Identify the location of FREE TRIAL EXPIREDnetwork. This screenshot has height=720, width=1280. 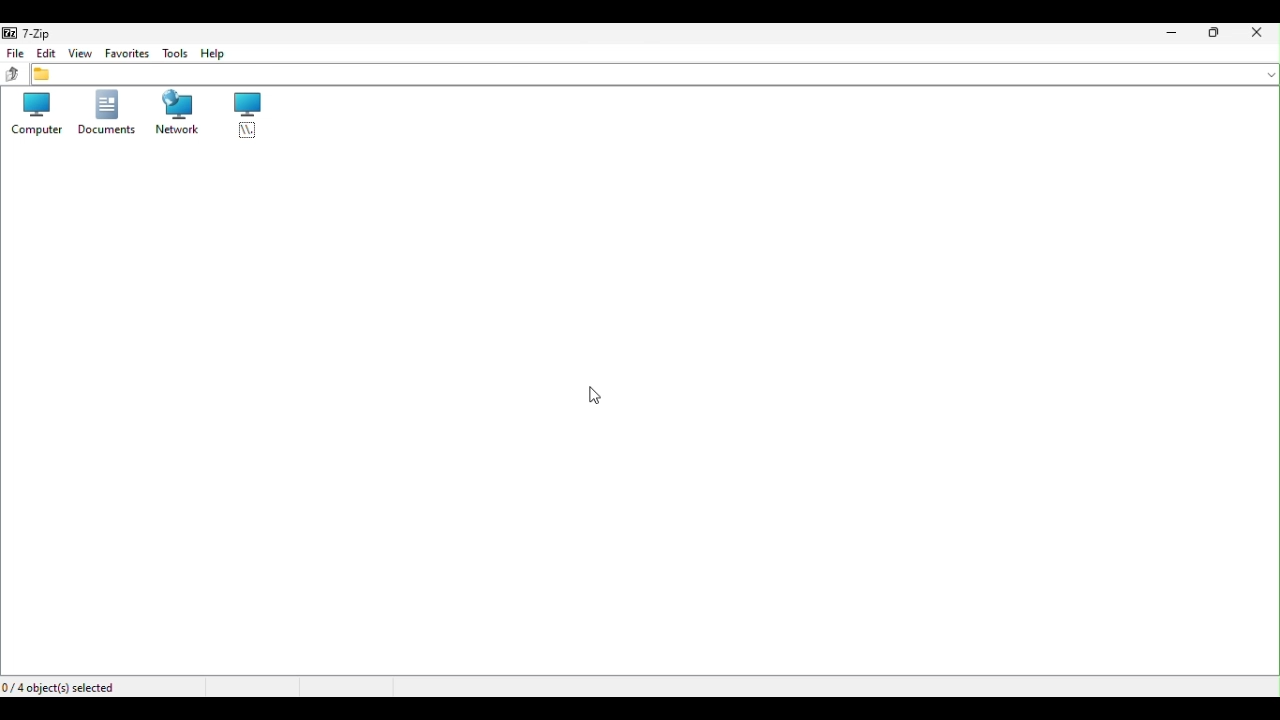
(175, 114).